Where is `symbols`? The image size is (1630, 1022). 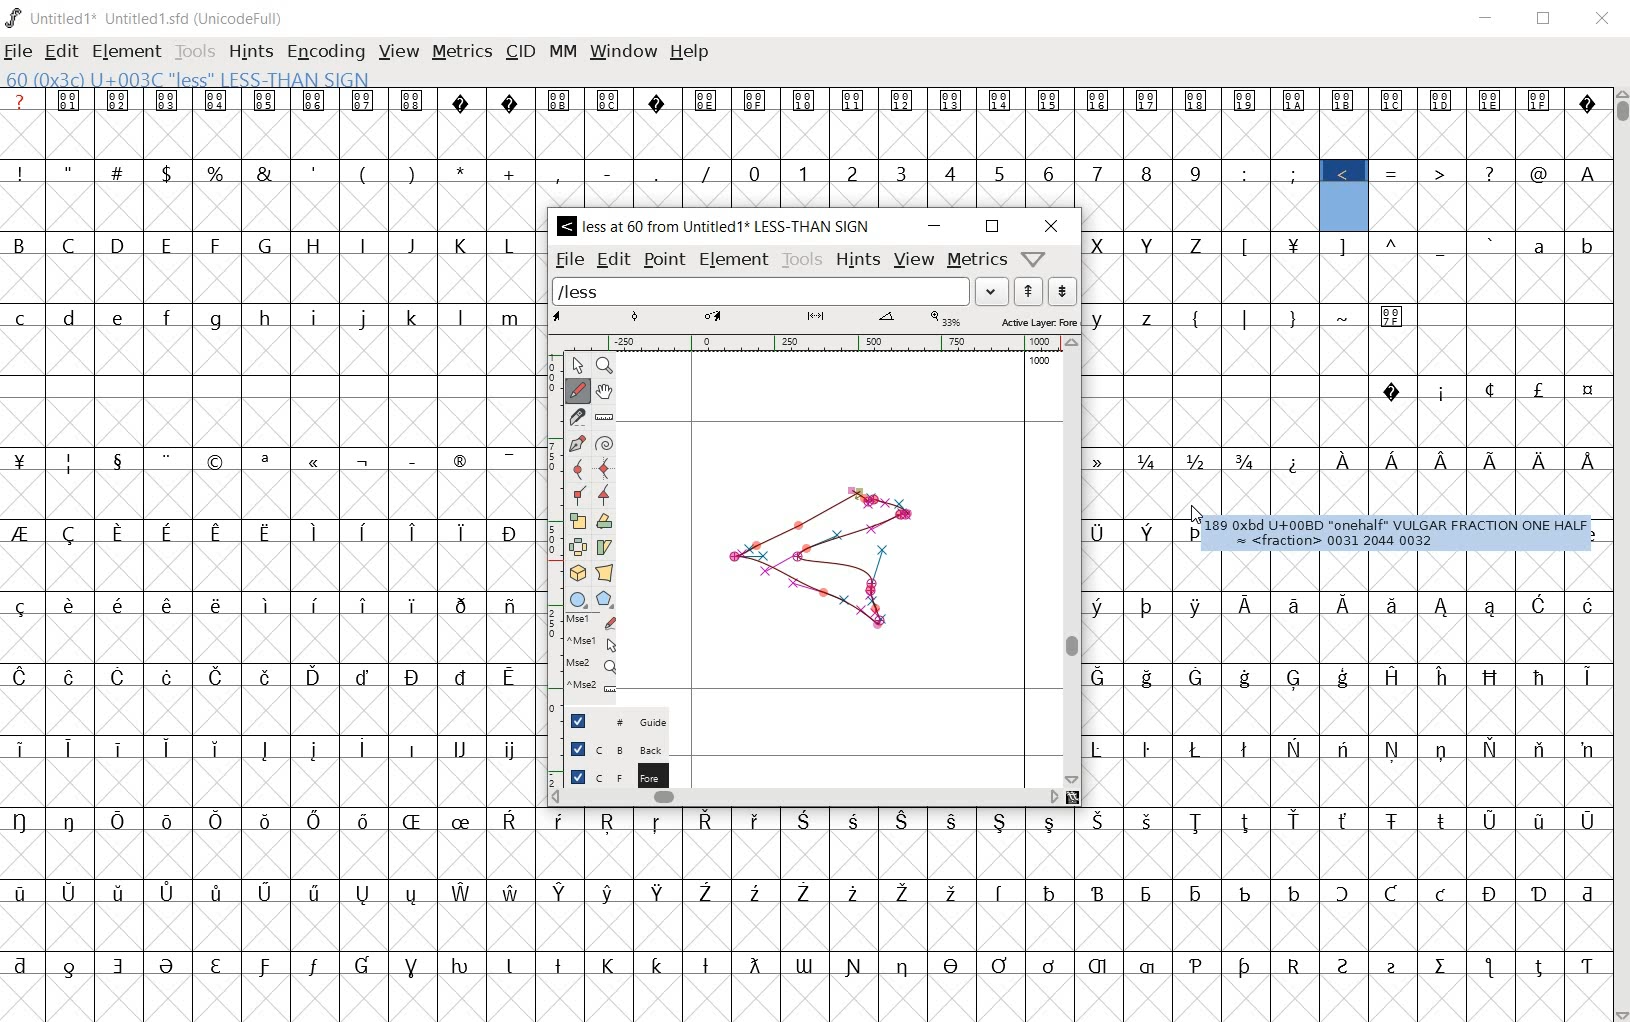 symbols is located at coordinates (1395, 170).